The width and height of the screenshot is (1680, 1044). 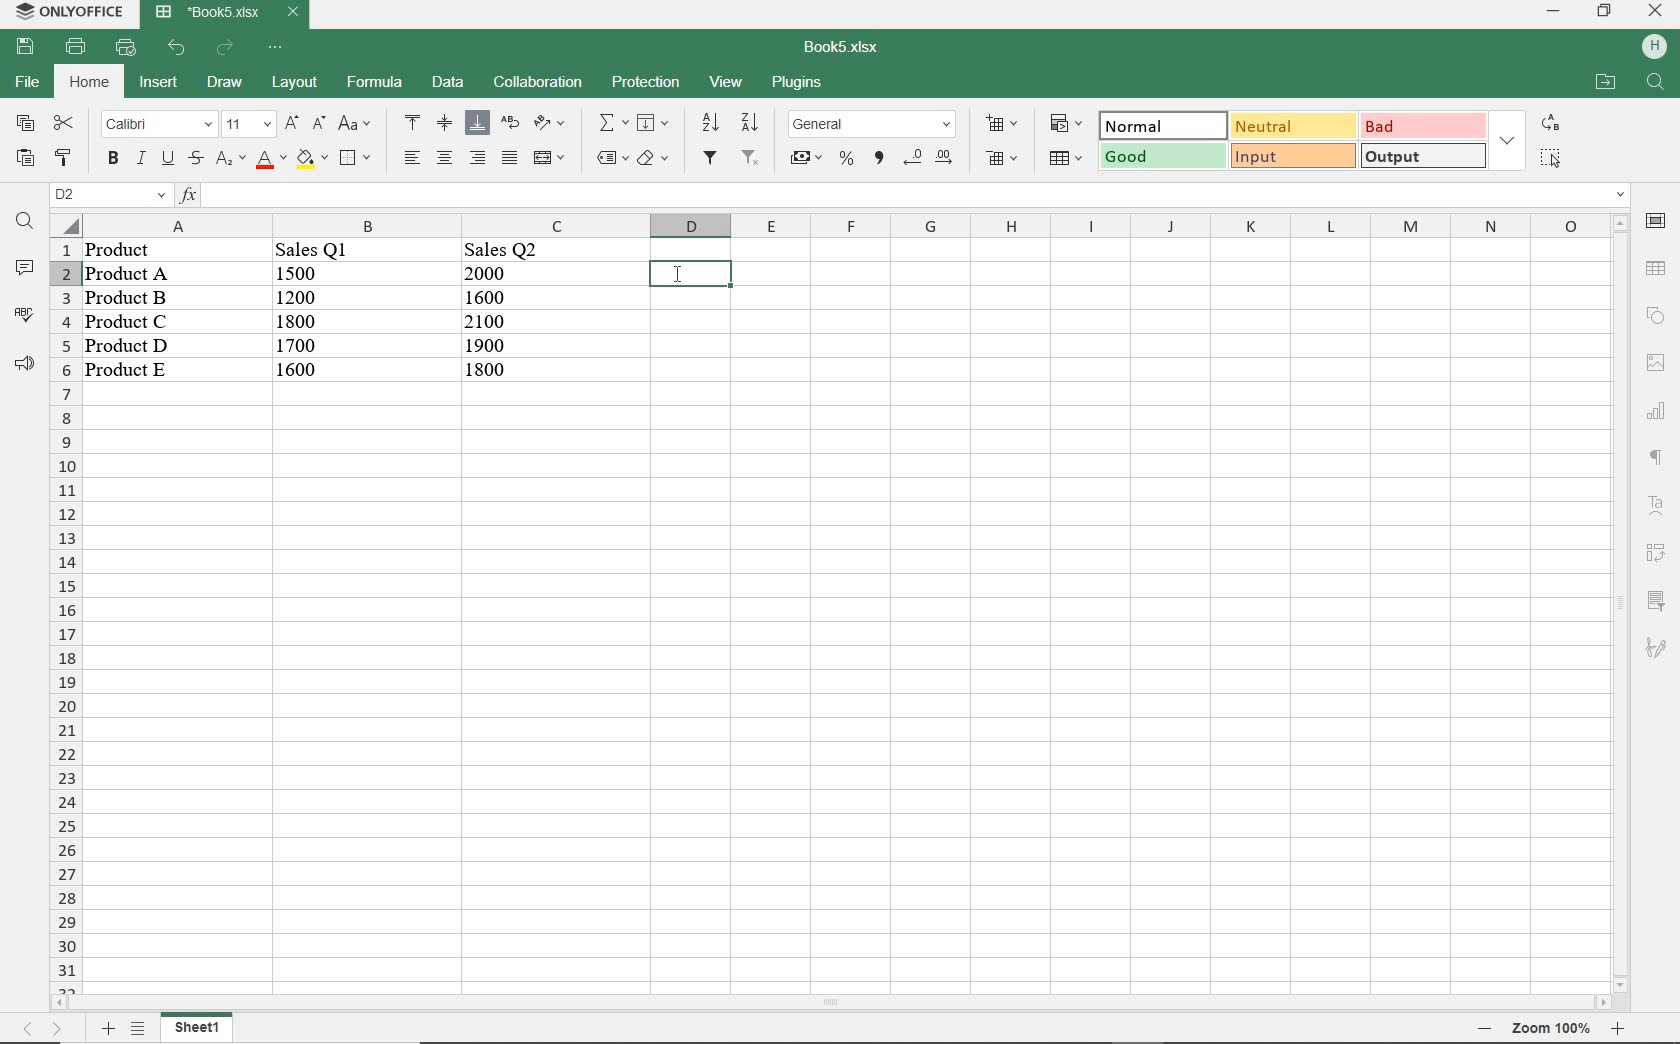 I want to click on align middle, so click(x=445, y=125).